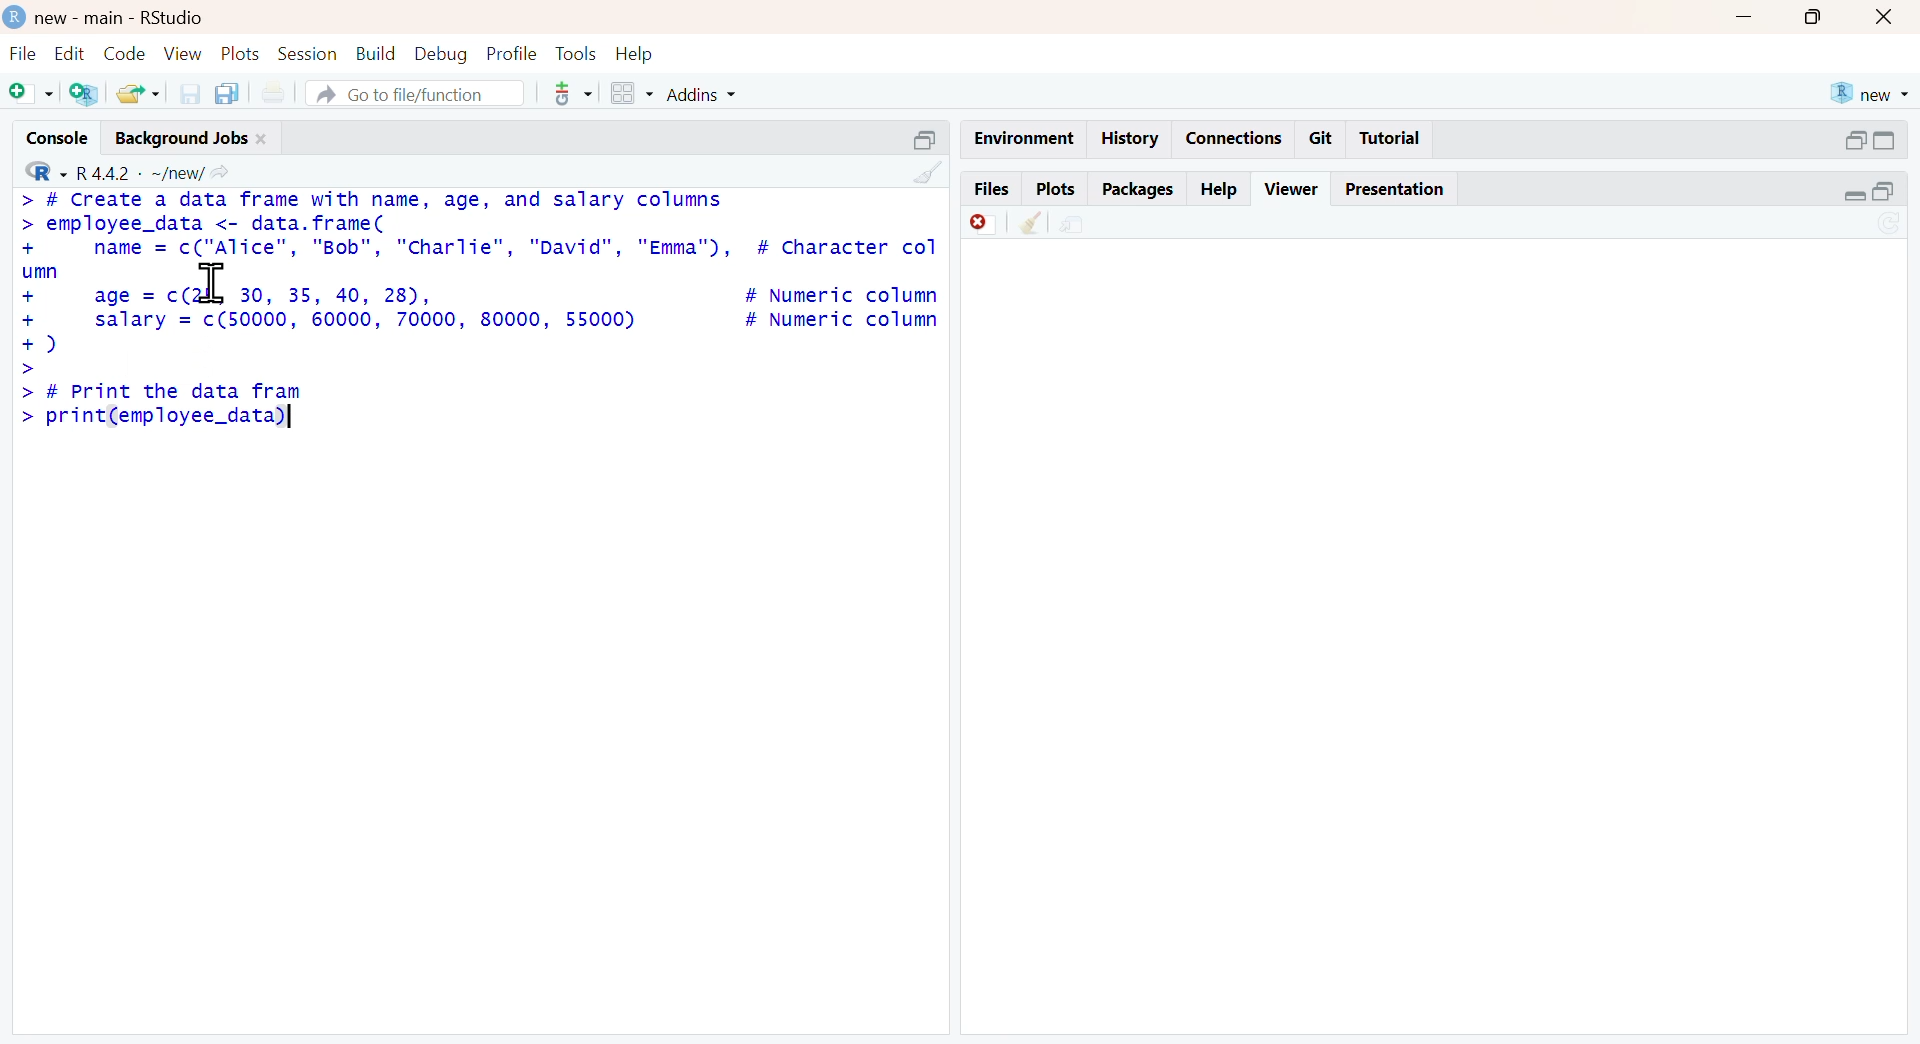  Describe the element at coordinates (29, 96) in the screenshot. I see `New file` at that location.